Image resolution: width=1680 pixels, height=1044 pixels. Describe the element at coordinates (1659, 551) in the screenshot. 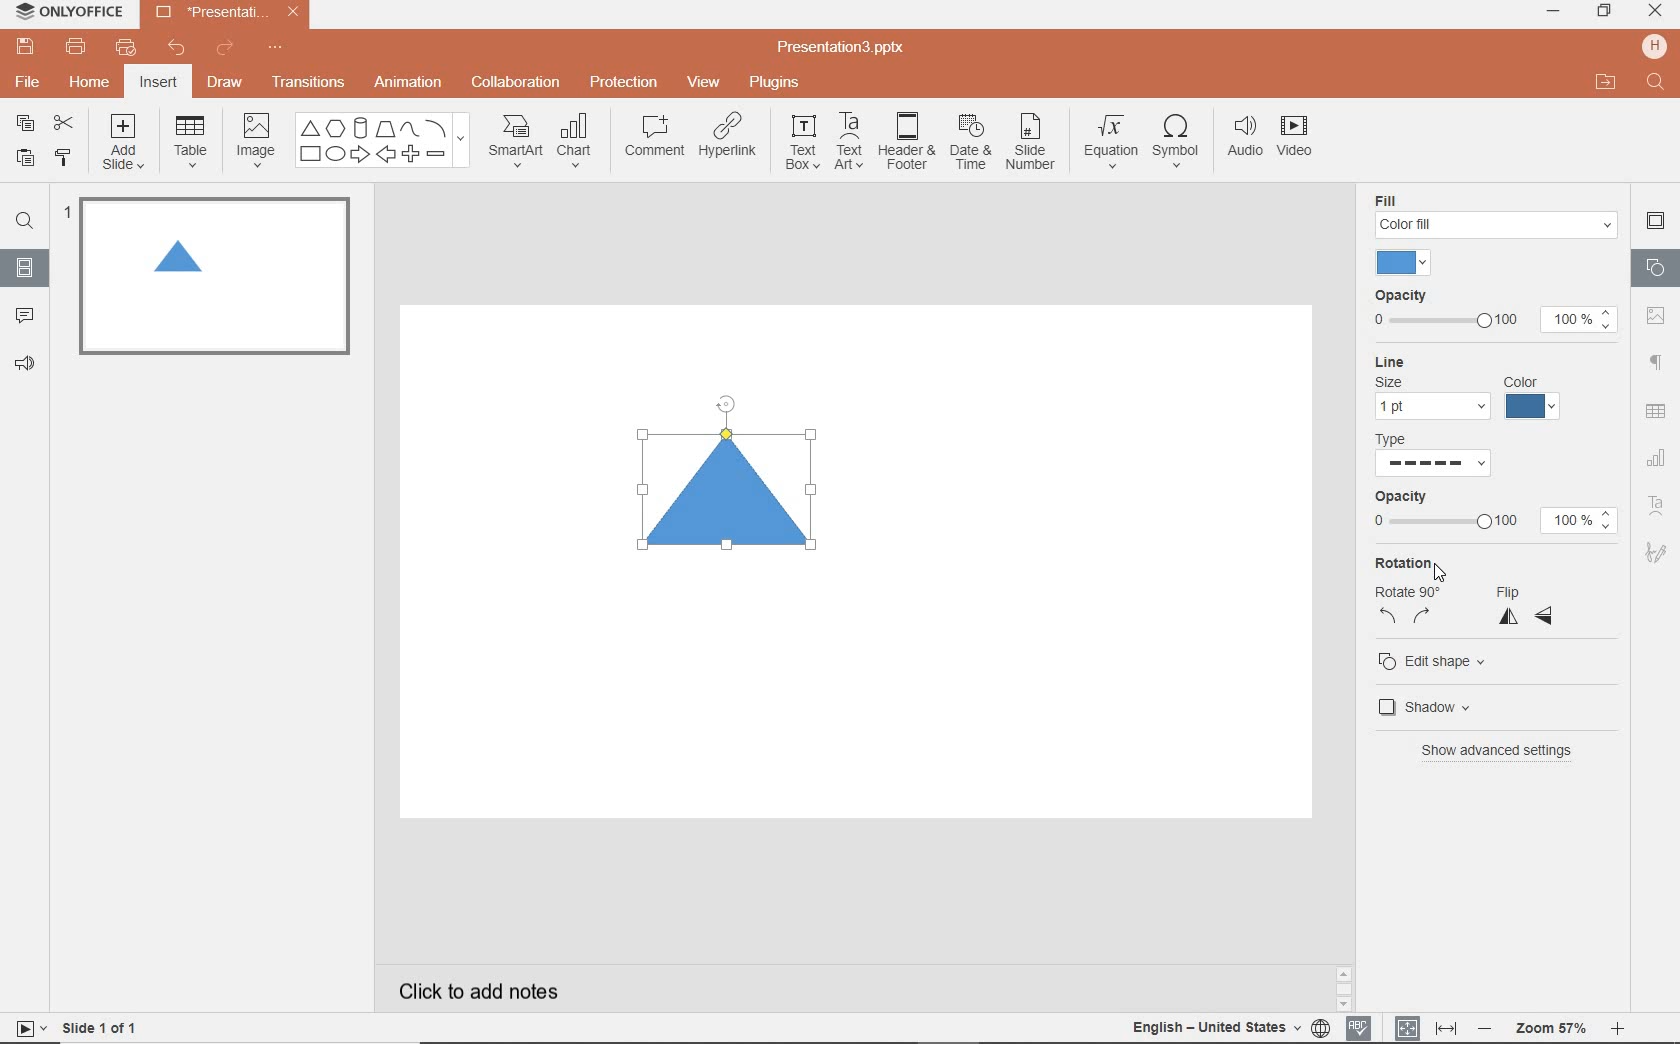

I see `SIGNATURE` at that location.